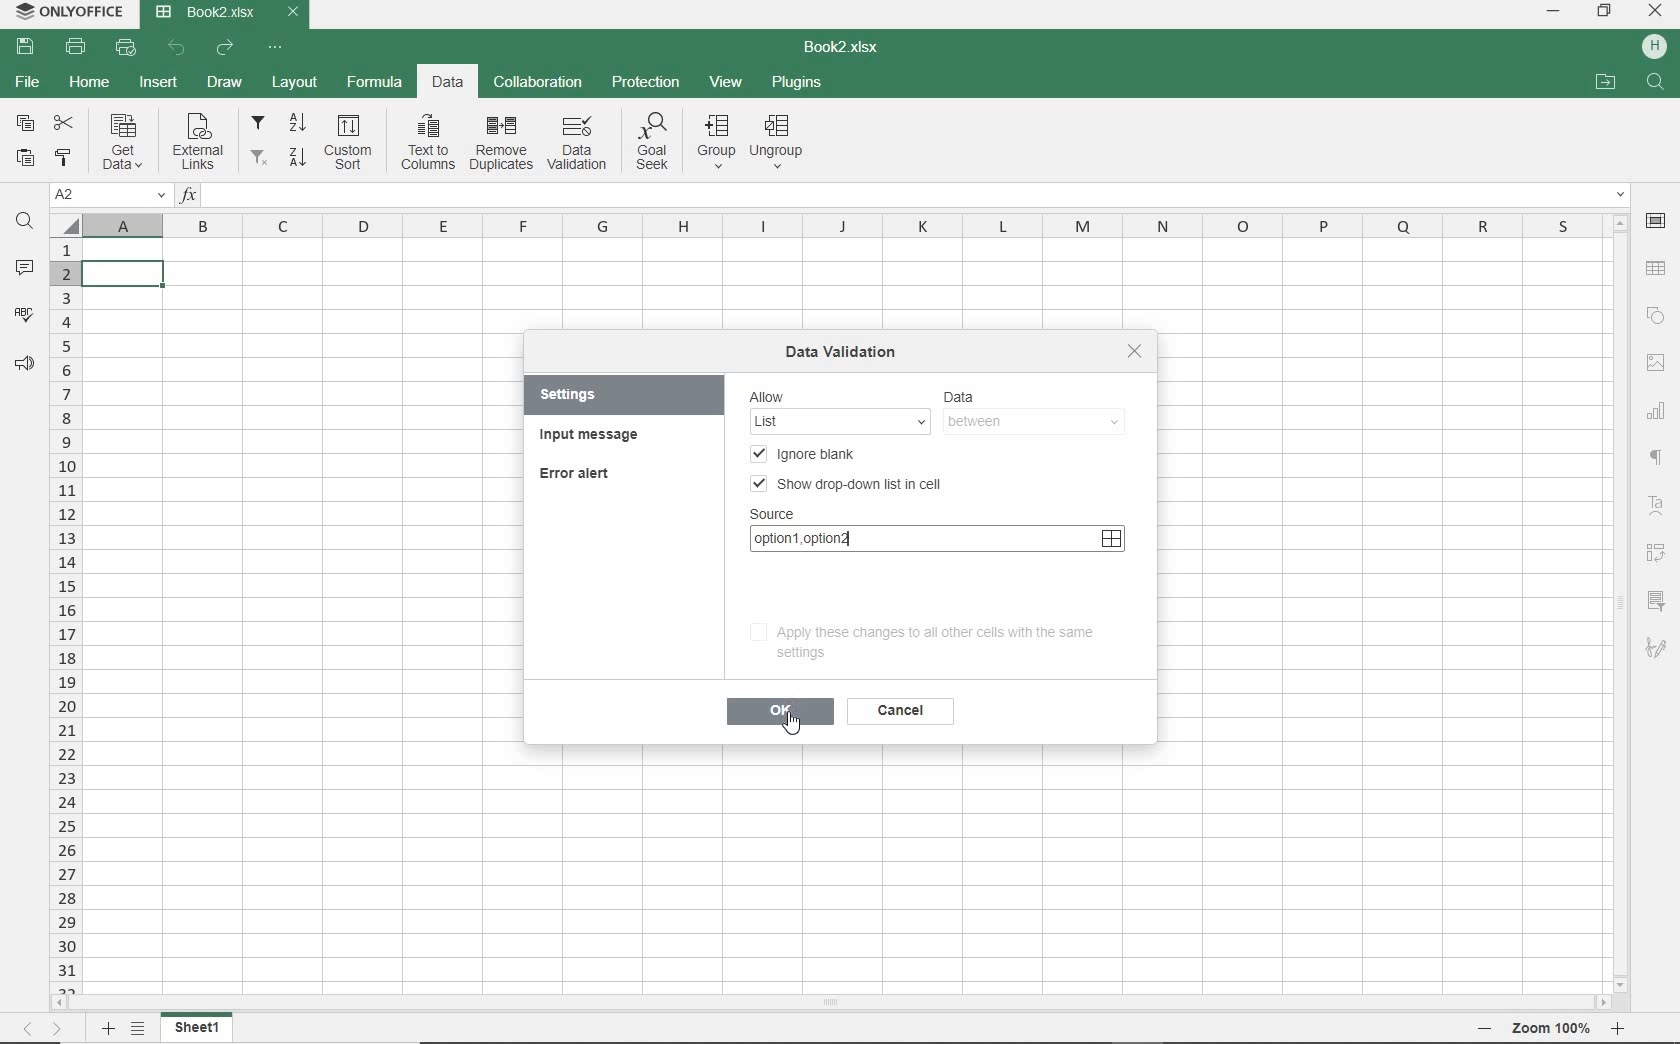 This screenshot has width=1680, height=1044. Describe the element at coordinates (260, 123) in the screenshot. I see `filter` at that location.